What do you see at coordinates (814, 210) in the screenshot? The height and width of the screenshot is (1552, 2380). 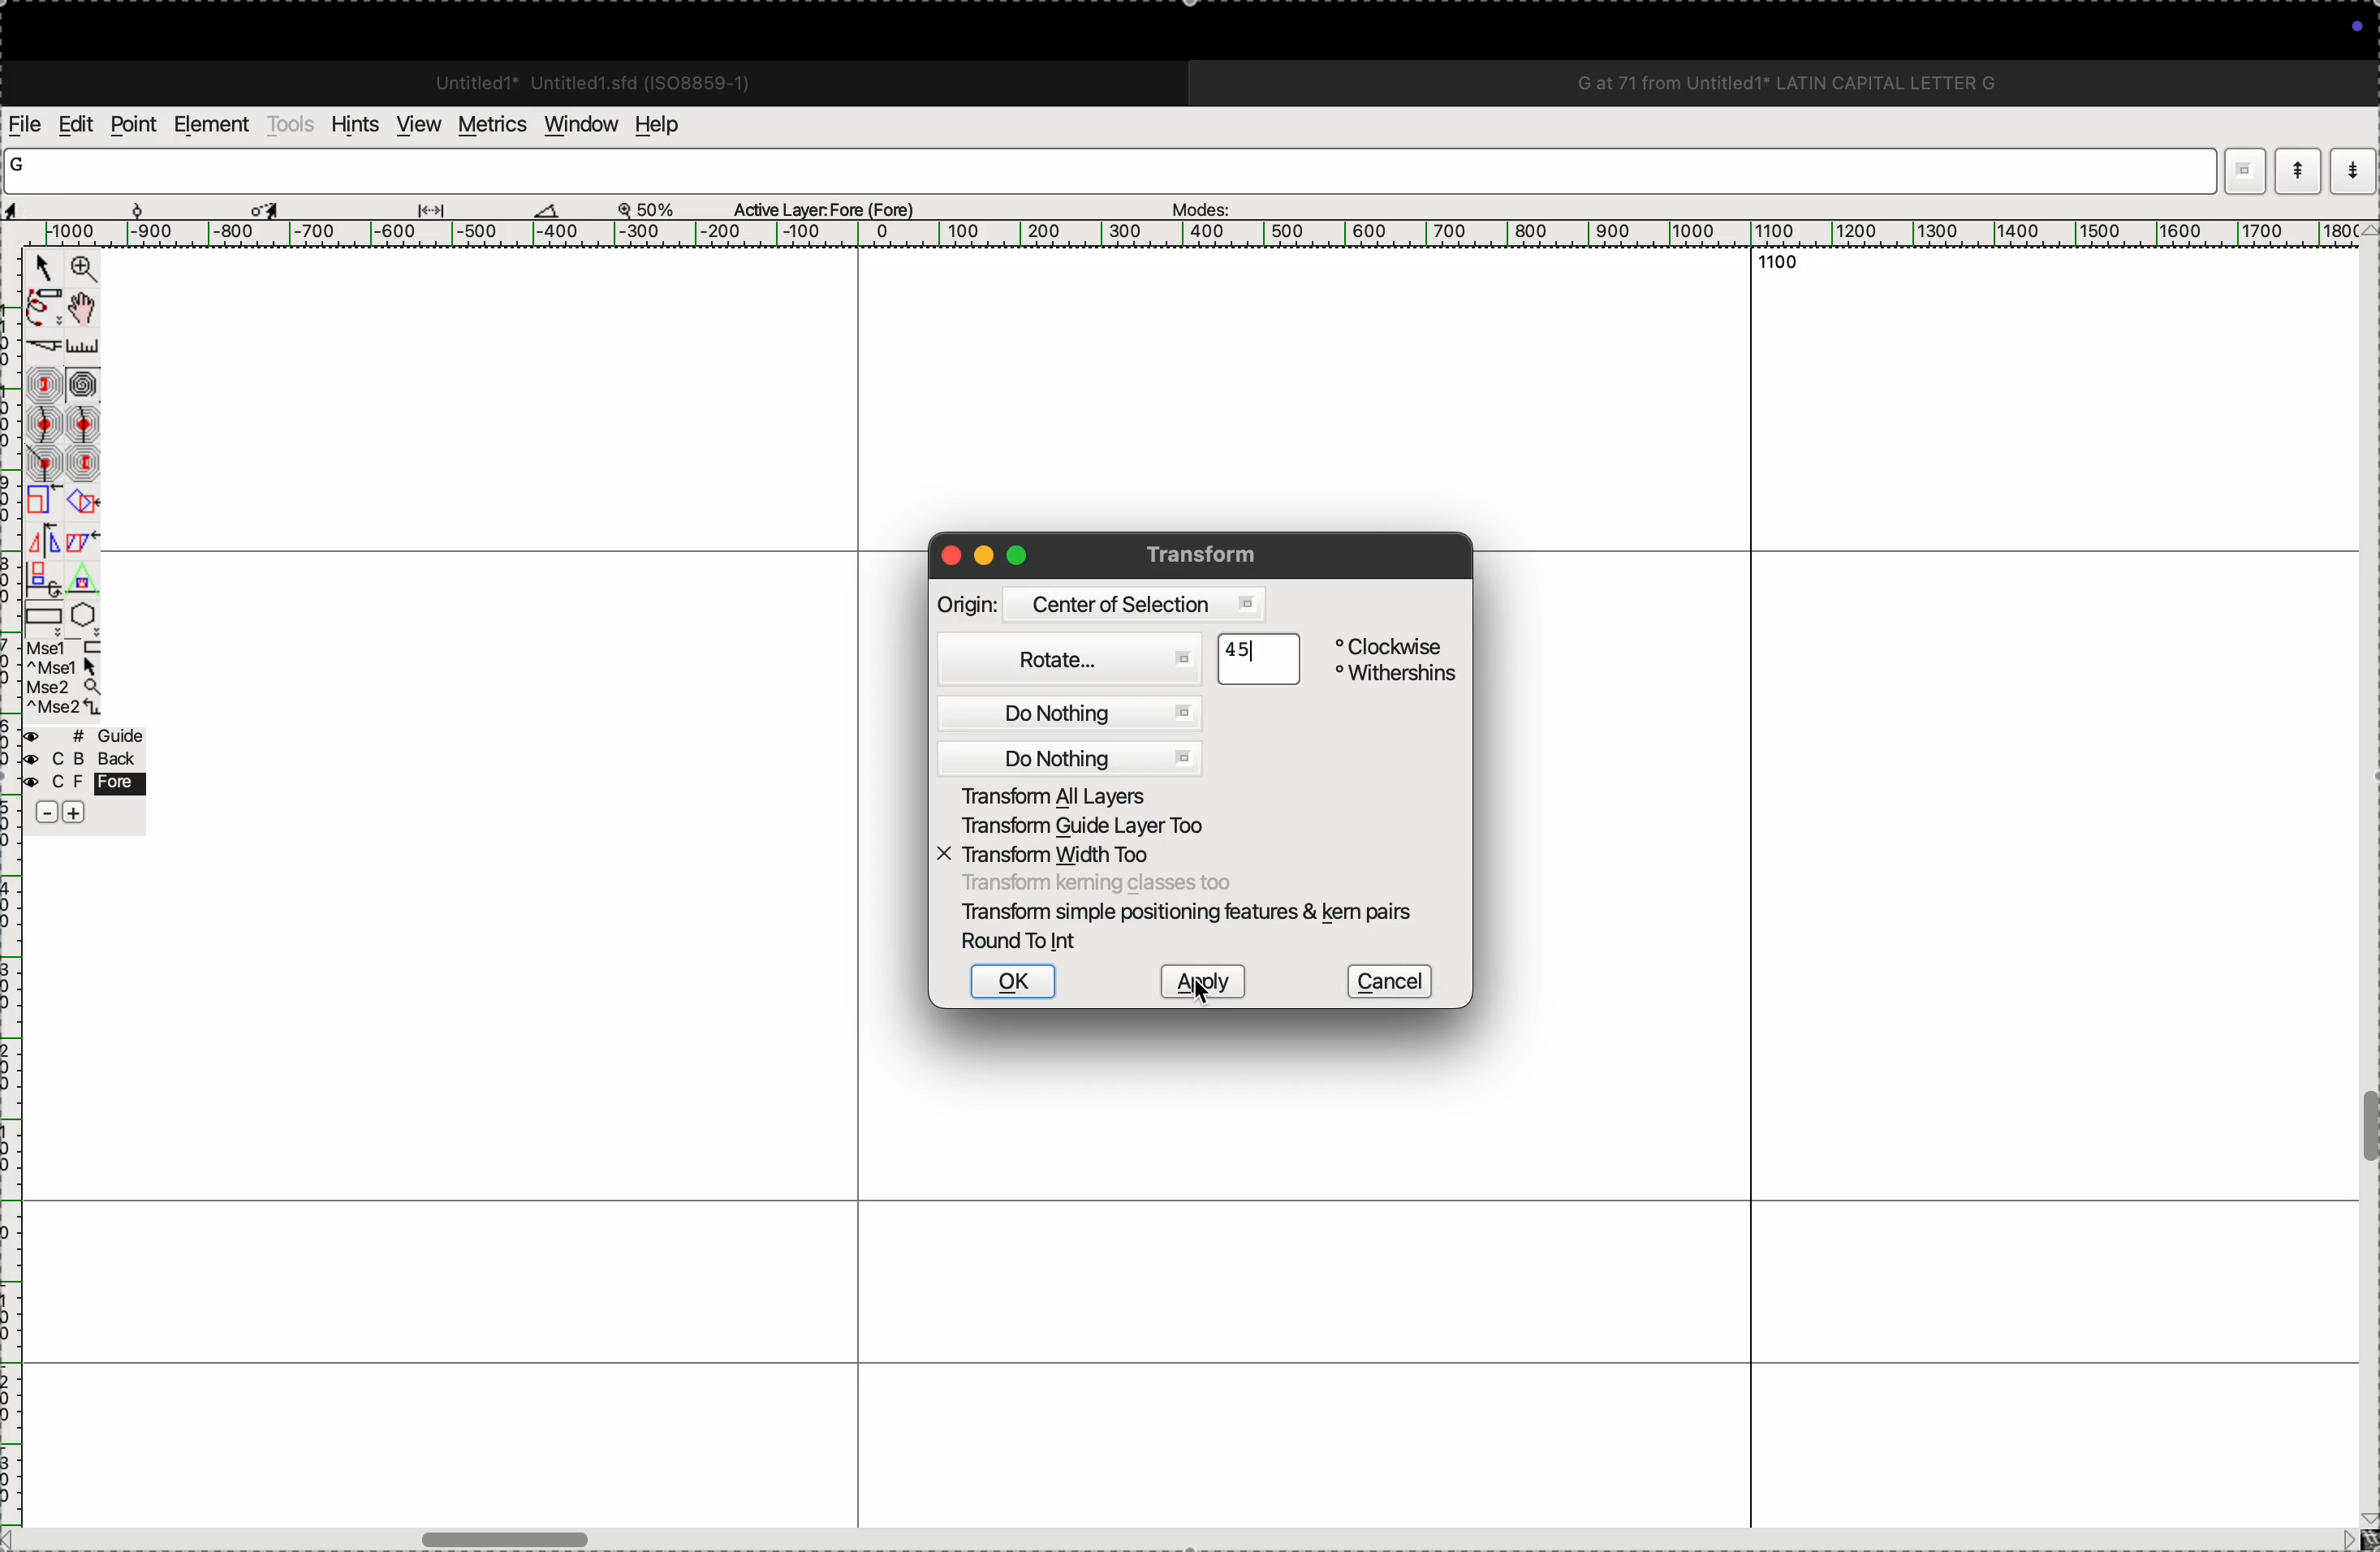 I see `Active Layer: Fore (Fore)` at bounding box center [814, 210].